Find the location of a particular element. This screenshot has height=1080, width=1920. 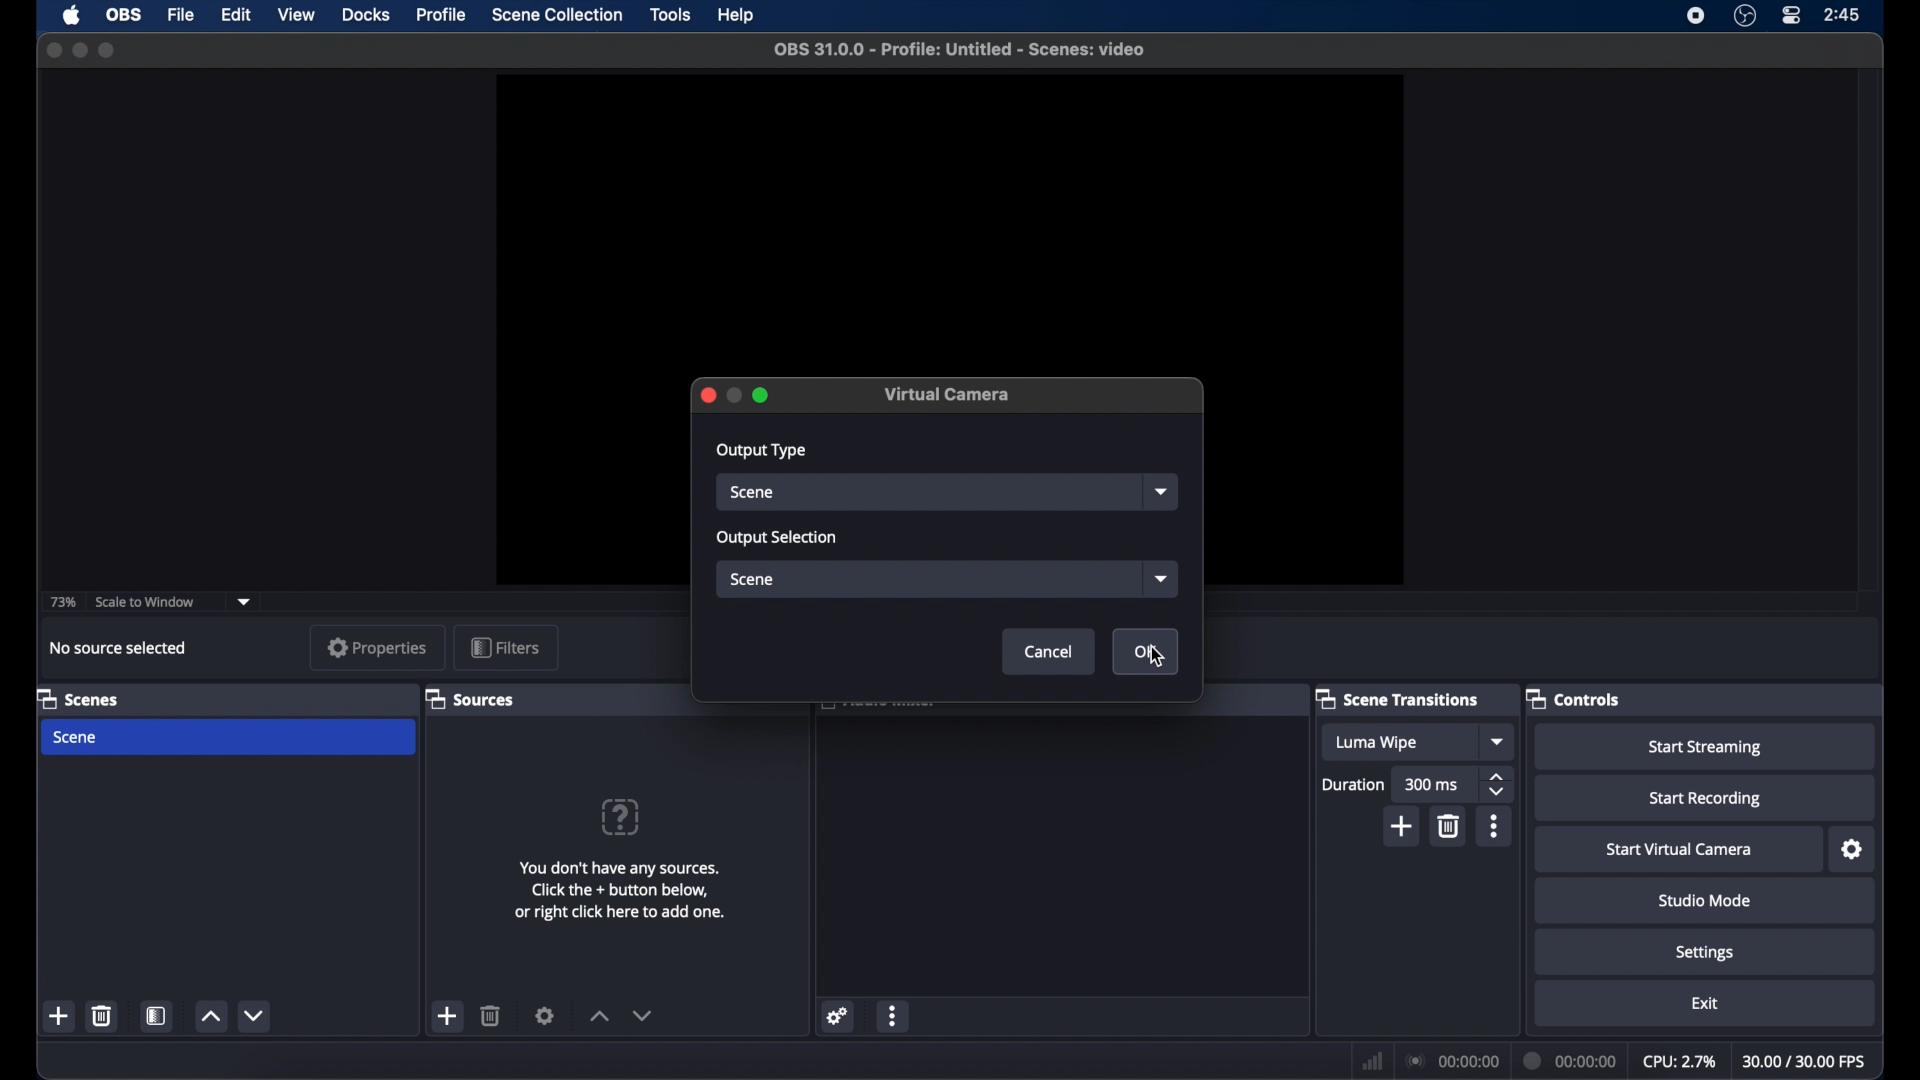

obs is located at coordinates (126, 15).